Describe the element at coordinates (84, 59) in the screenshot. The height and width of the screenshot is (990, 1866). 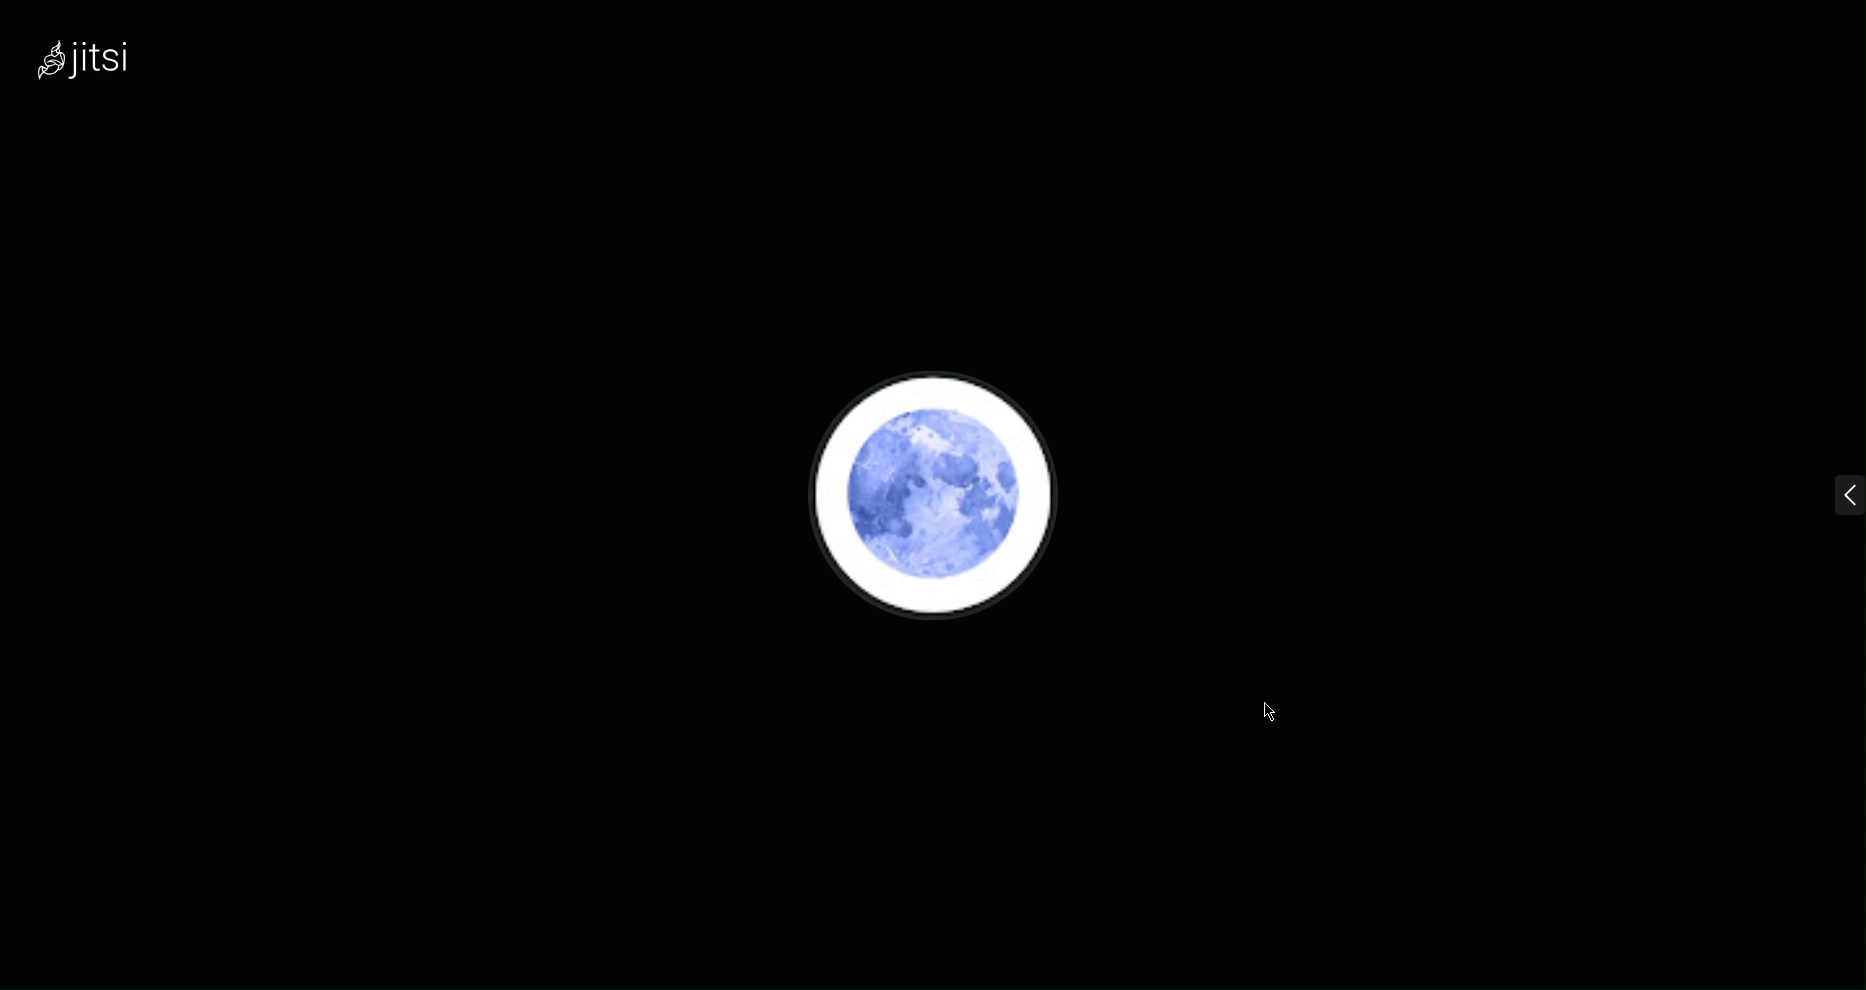
I see `Jitsi` at that location.